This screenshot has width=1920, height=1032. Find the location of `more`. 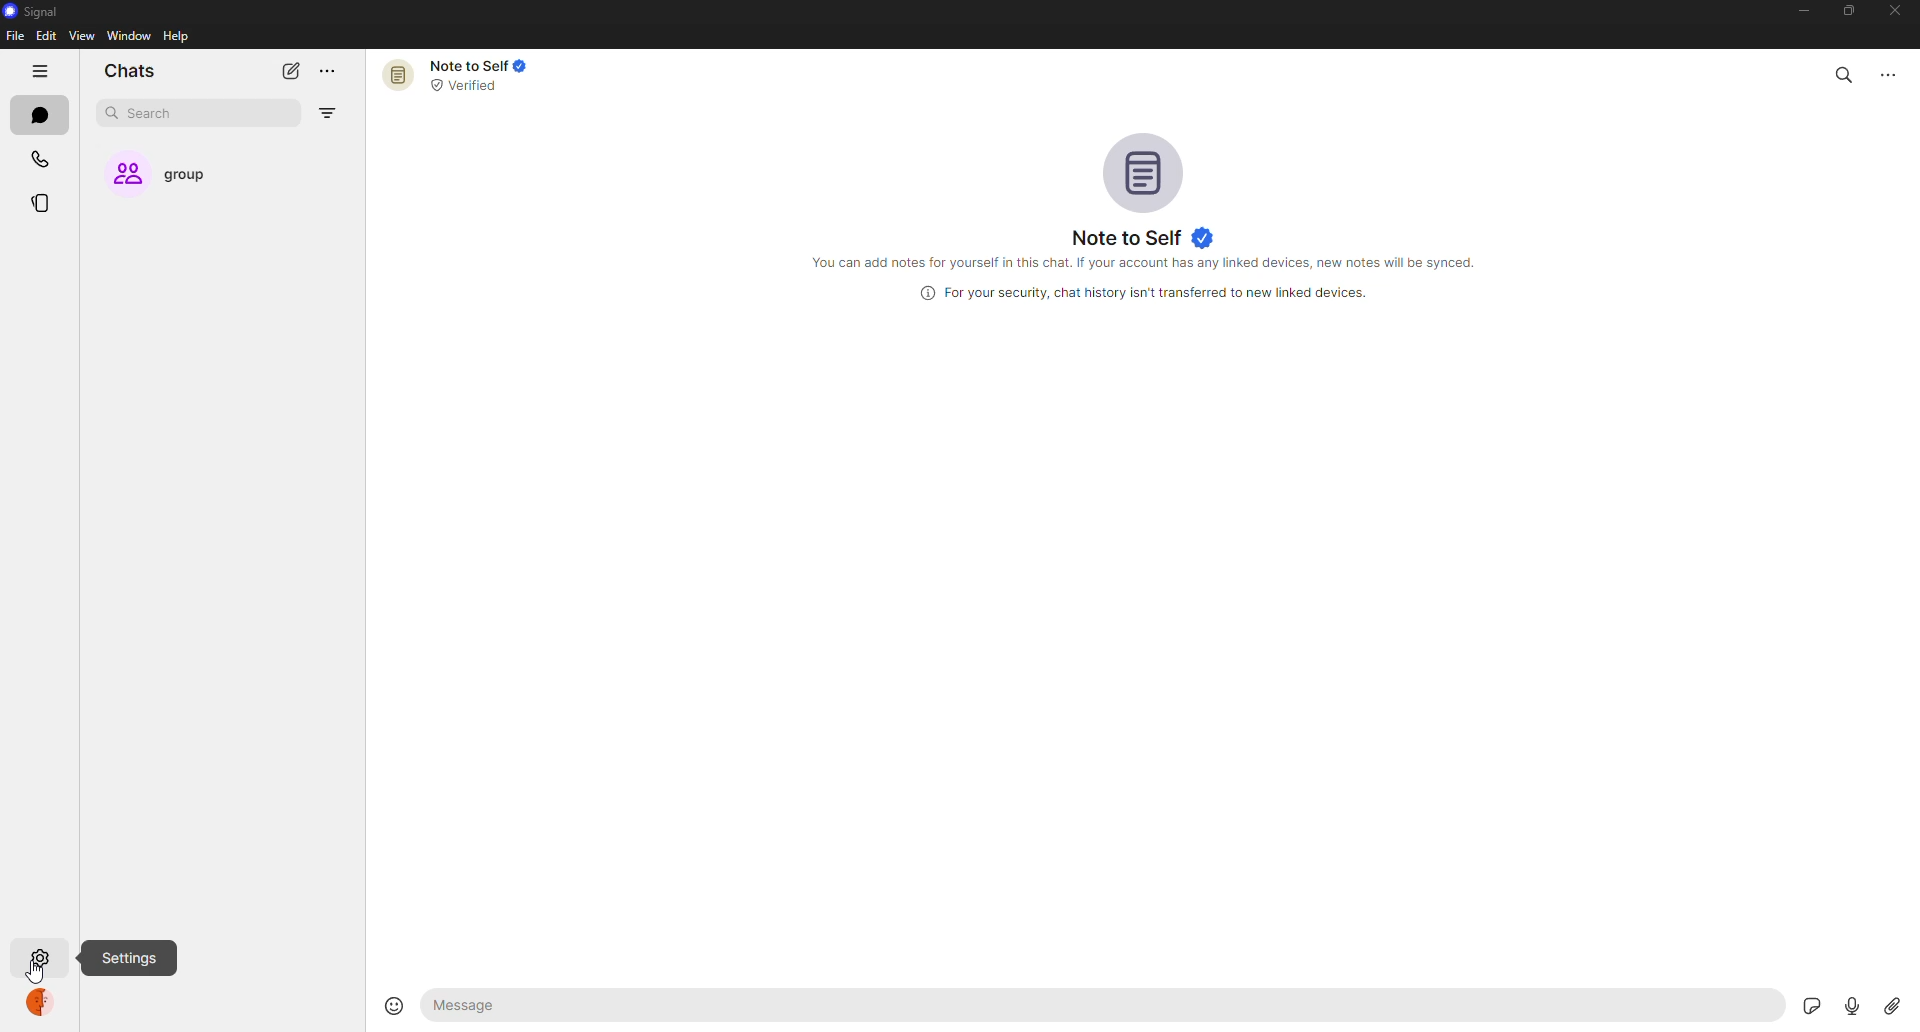

more is located at coordinates (327, 72).